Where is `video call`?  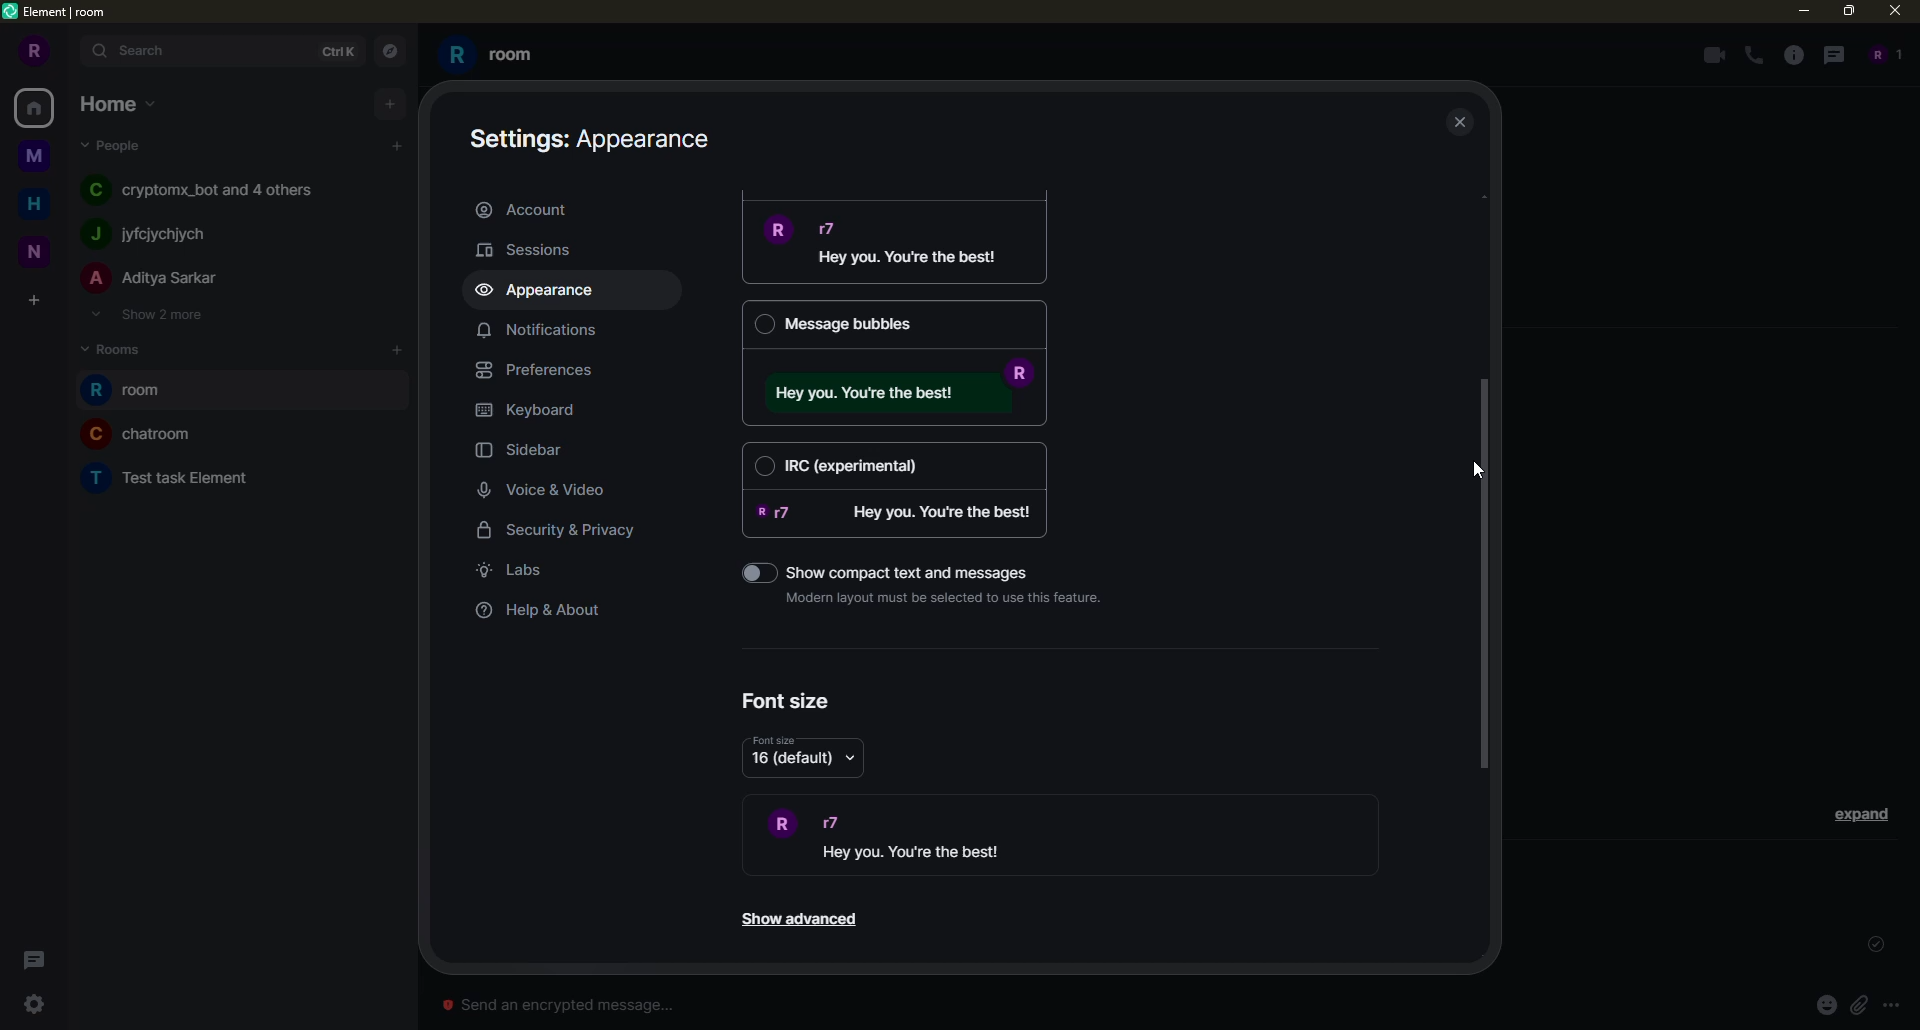 video call is located at coordinates (1710, 55).